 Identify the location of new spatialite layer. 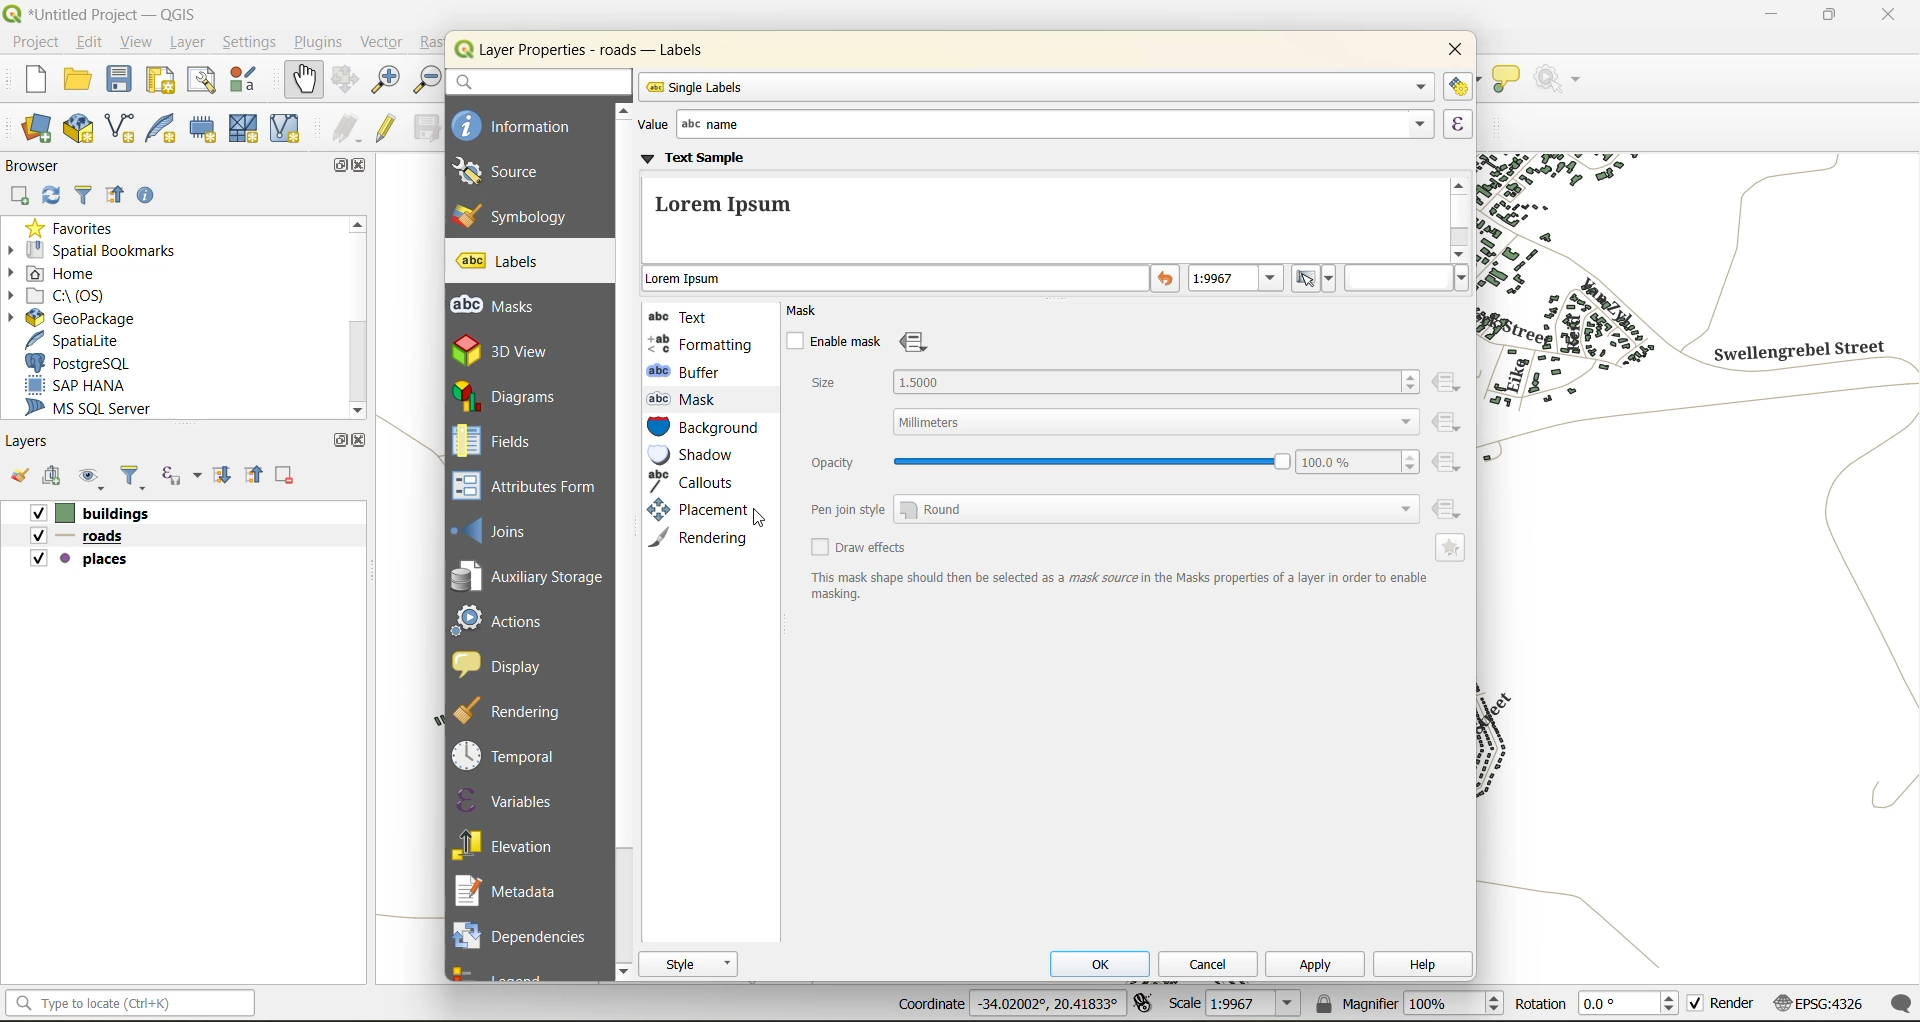
(167, 131).